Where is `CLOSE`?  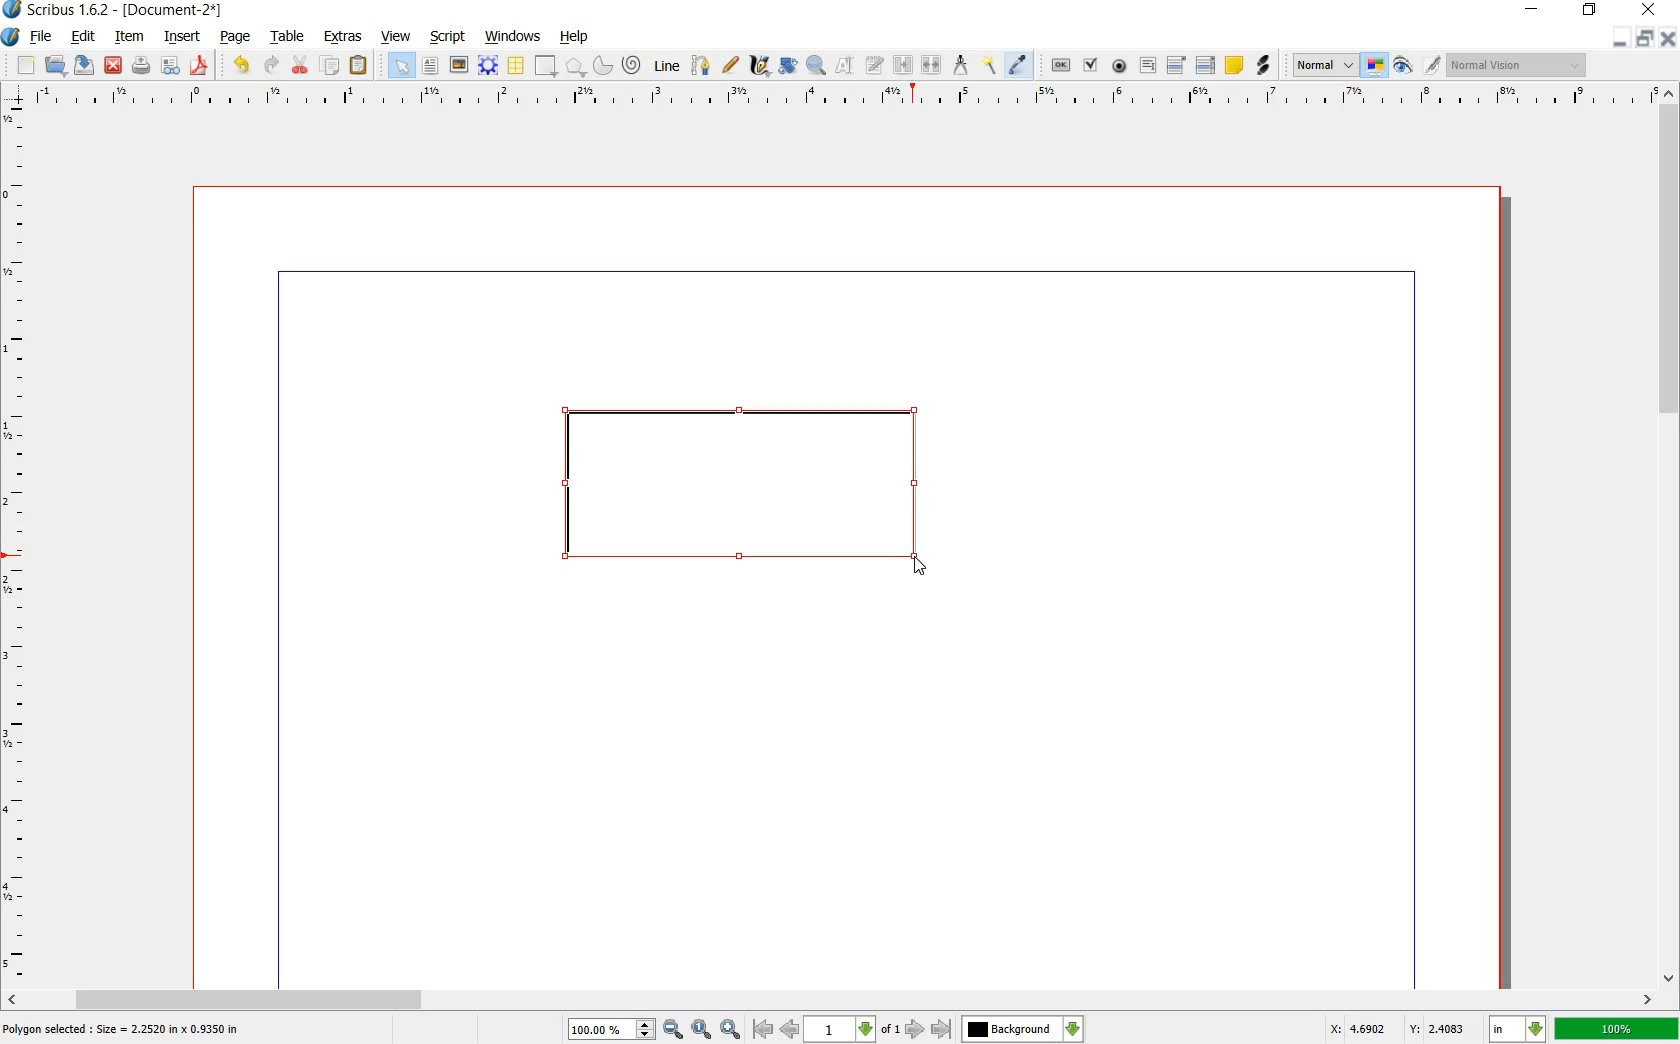 CLOSE is located at coordinates (113, 65).